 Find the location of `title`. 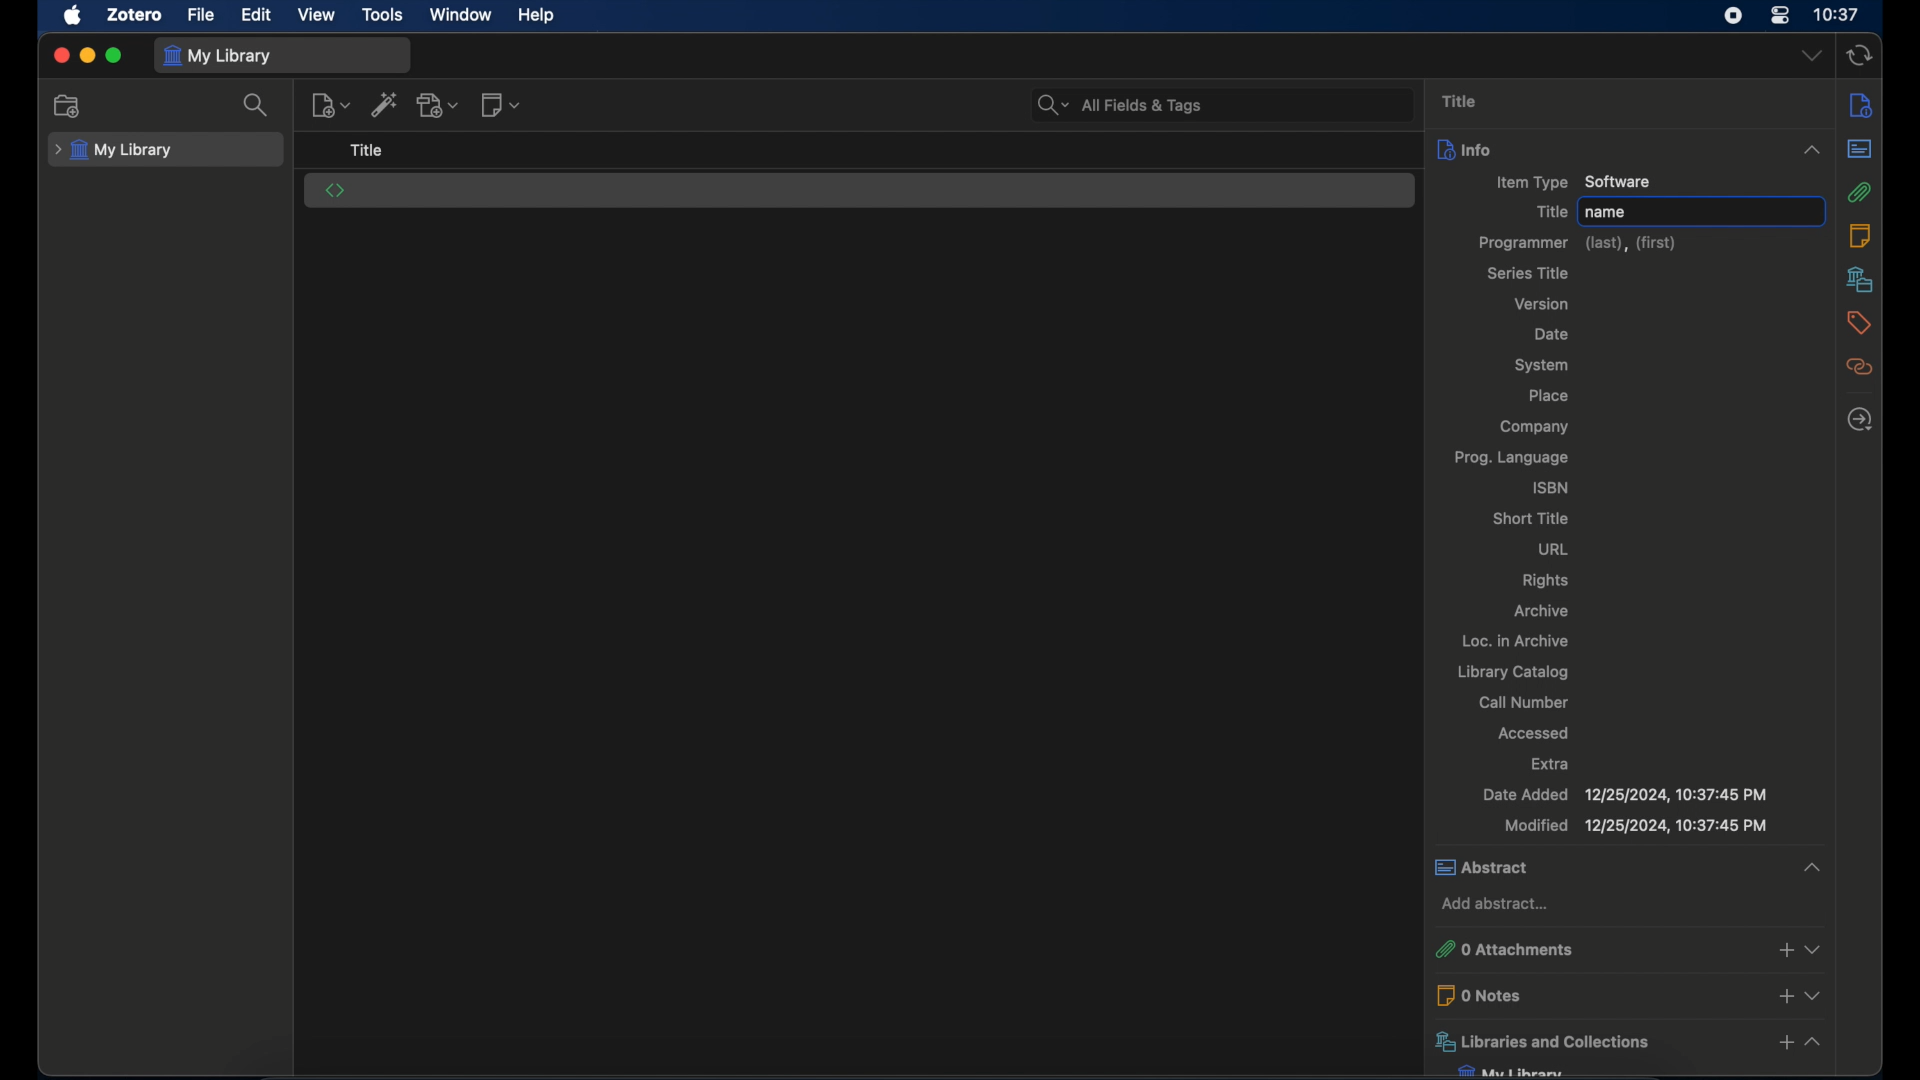

title is located at coordinates (1460, 101).